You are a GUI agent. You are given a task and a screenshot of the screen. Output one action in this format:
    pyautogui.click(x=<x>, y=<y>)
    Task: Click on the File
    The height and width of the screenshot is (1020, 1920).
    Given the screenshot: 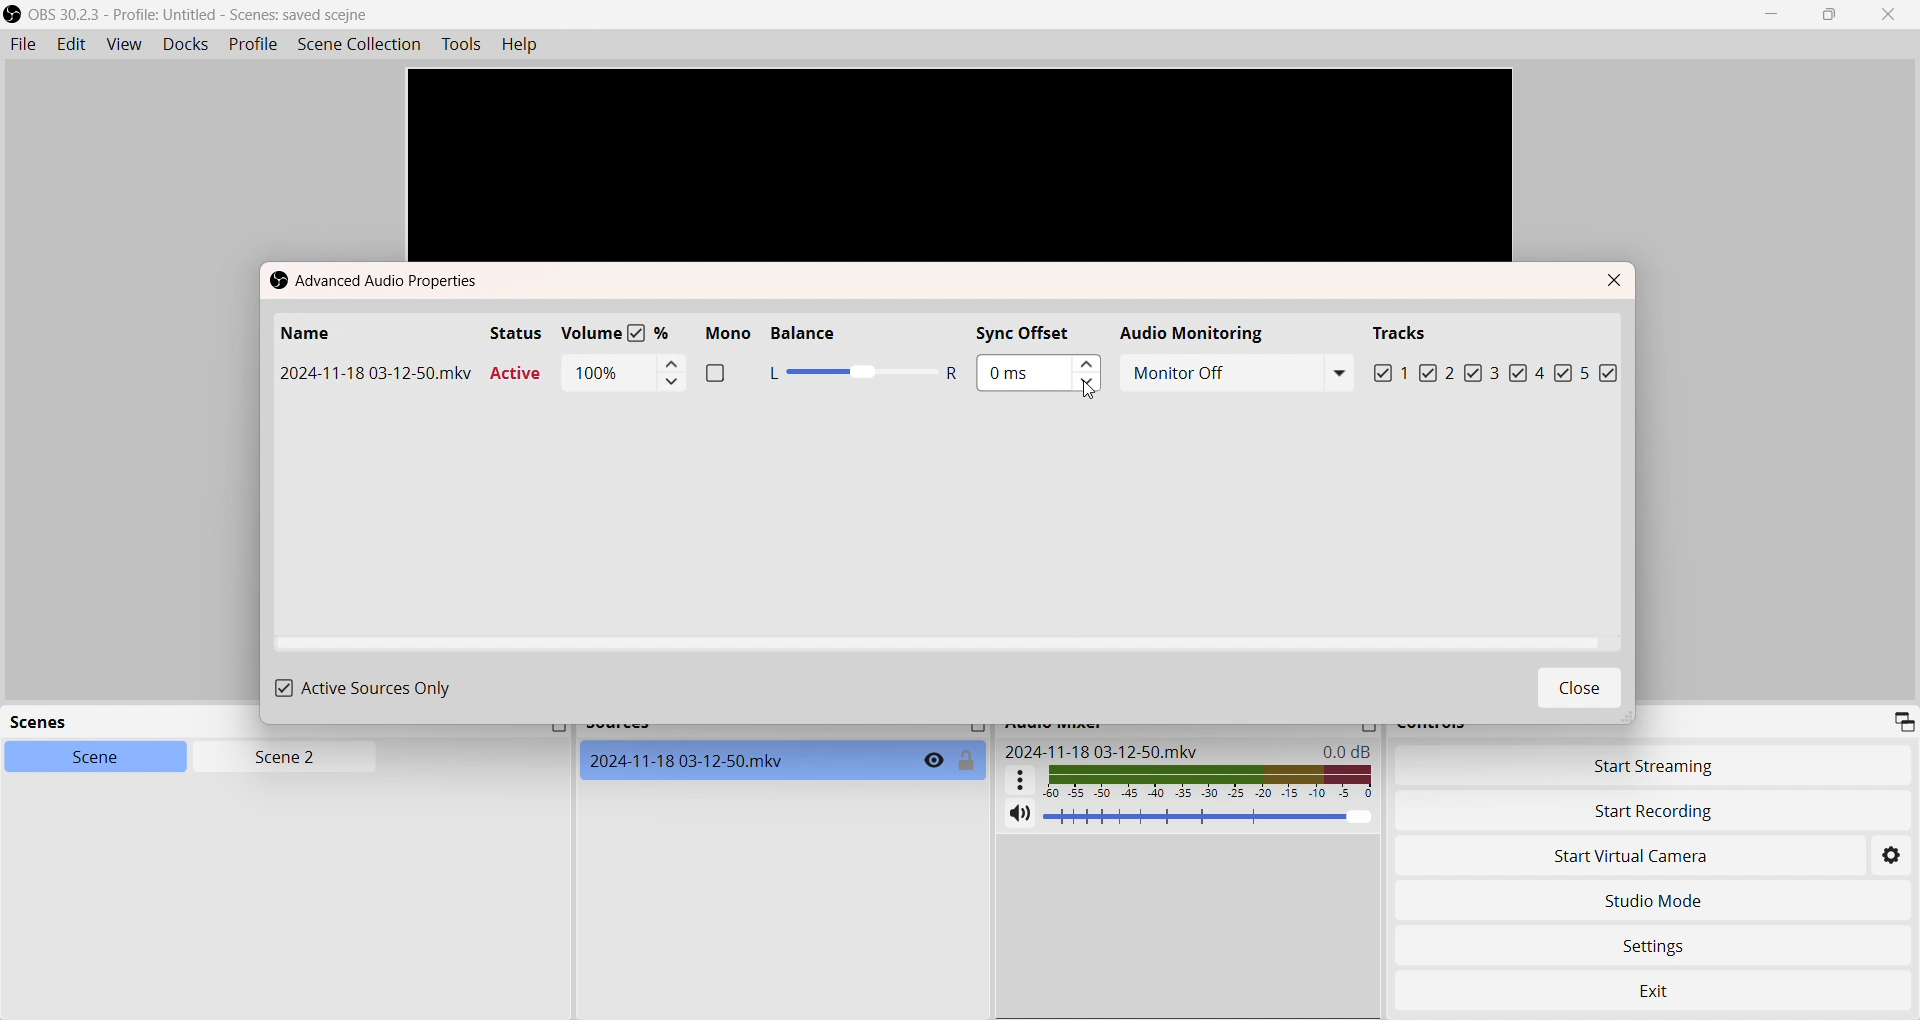 What is the action you would take?
    pyautogui.click(x=22, y=45)
    